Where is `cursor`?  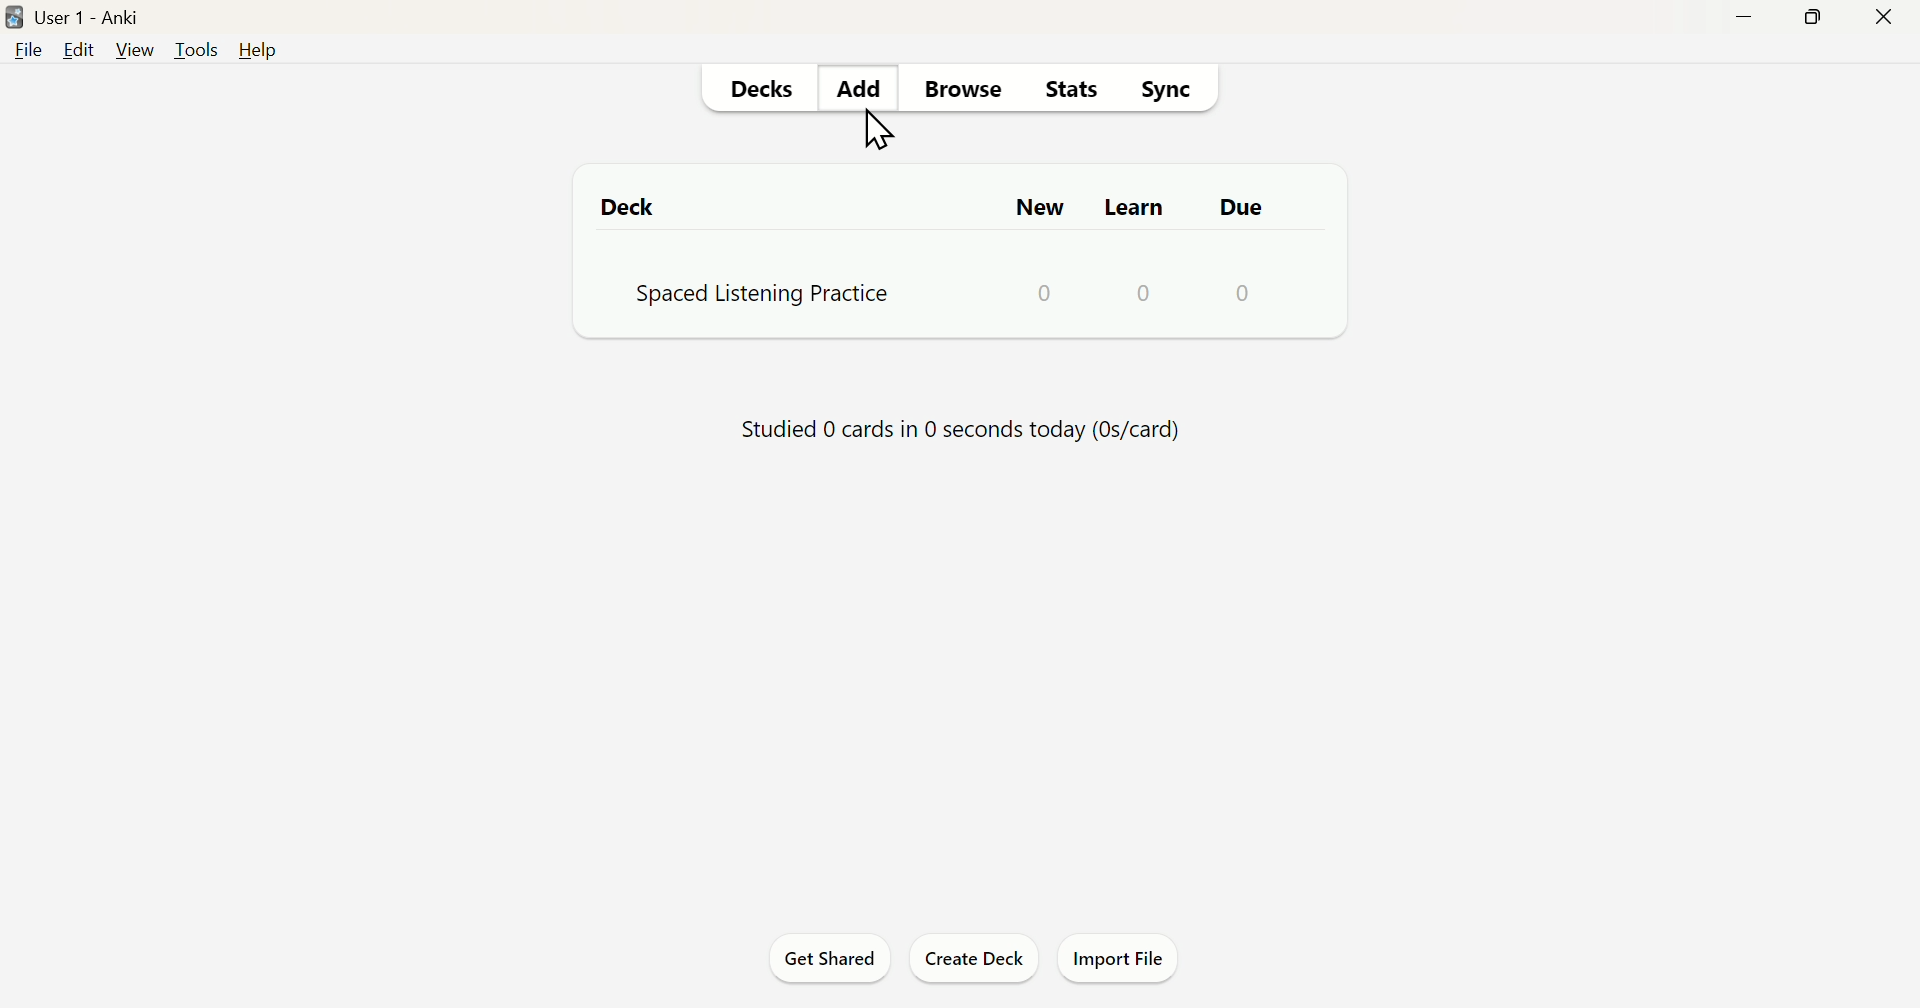
cursor is located at coordinates (885, 130).